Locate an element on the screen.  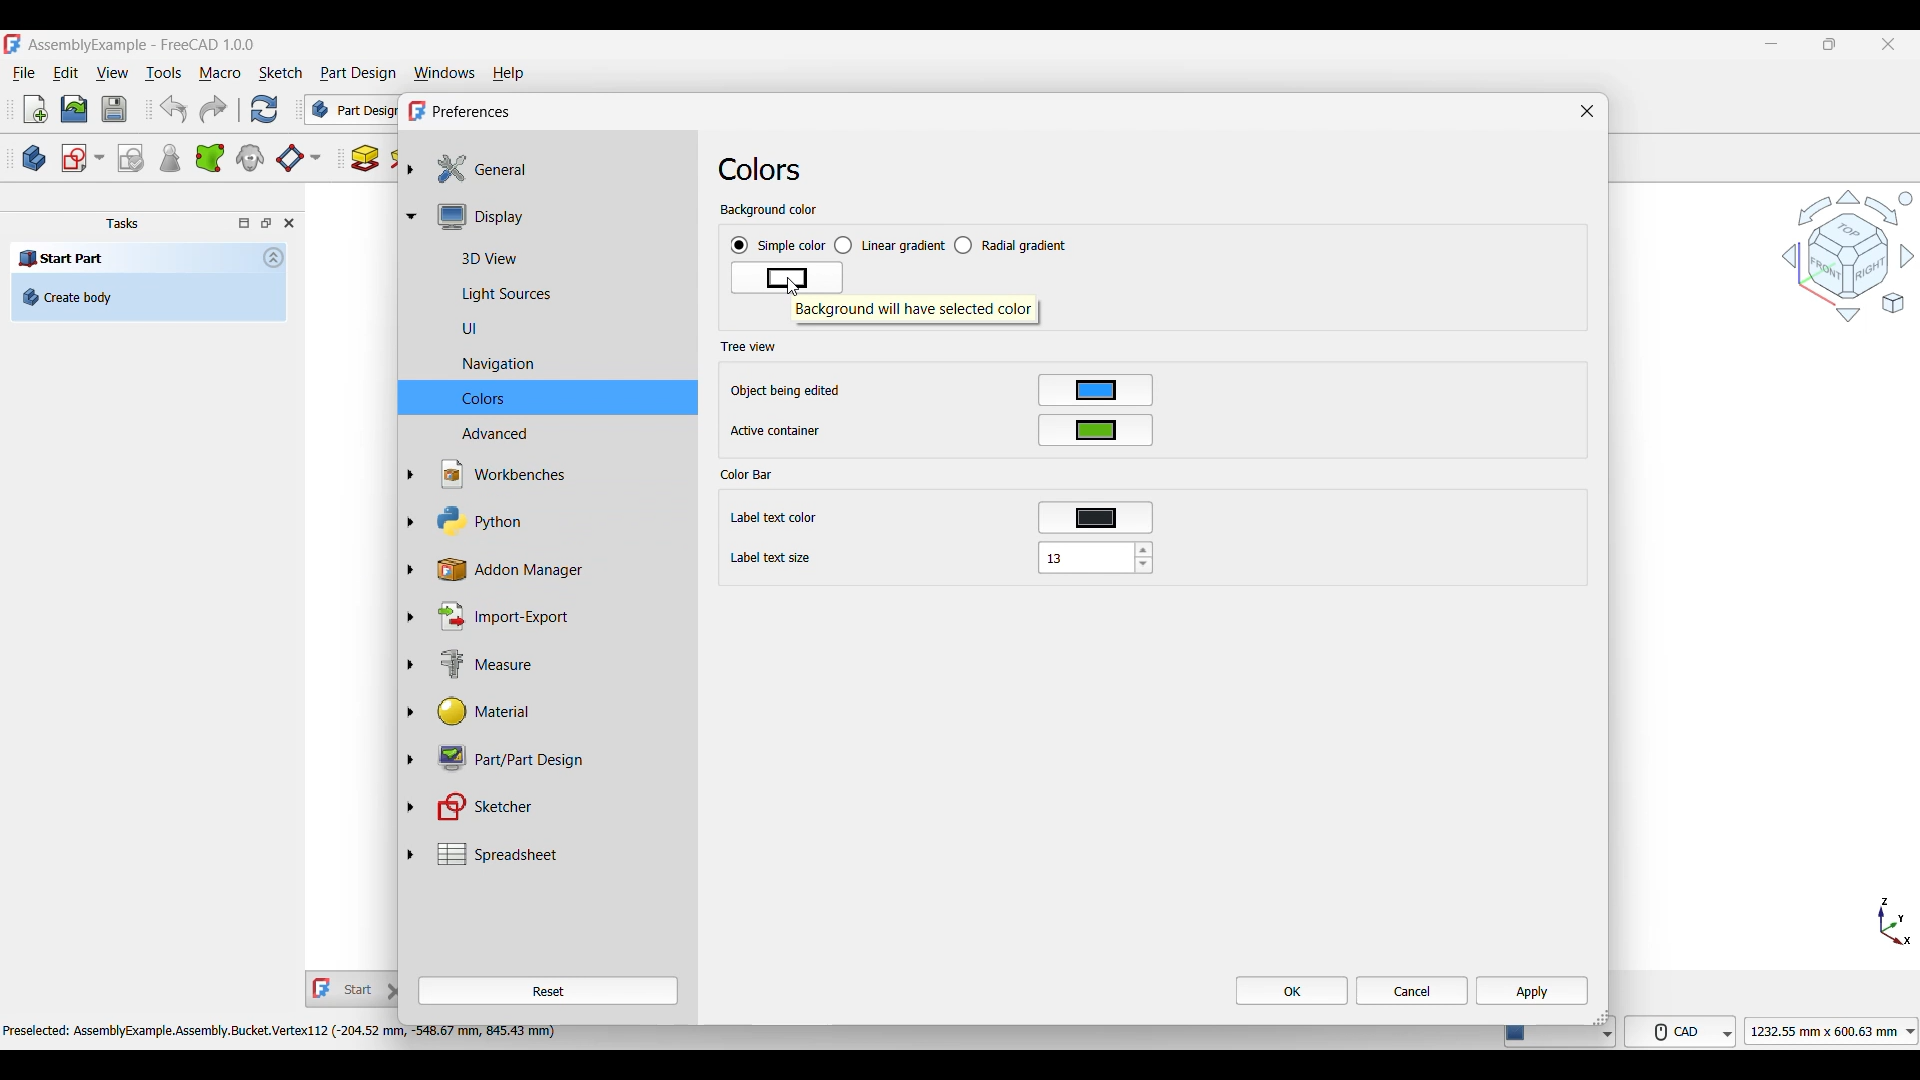
Preferences is located at coordinates (472, 112).